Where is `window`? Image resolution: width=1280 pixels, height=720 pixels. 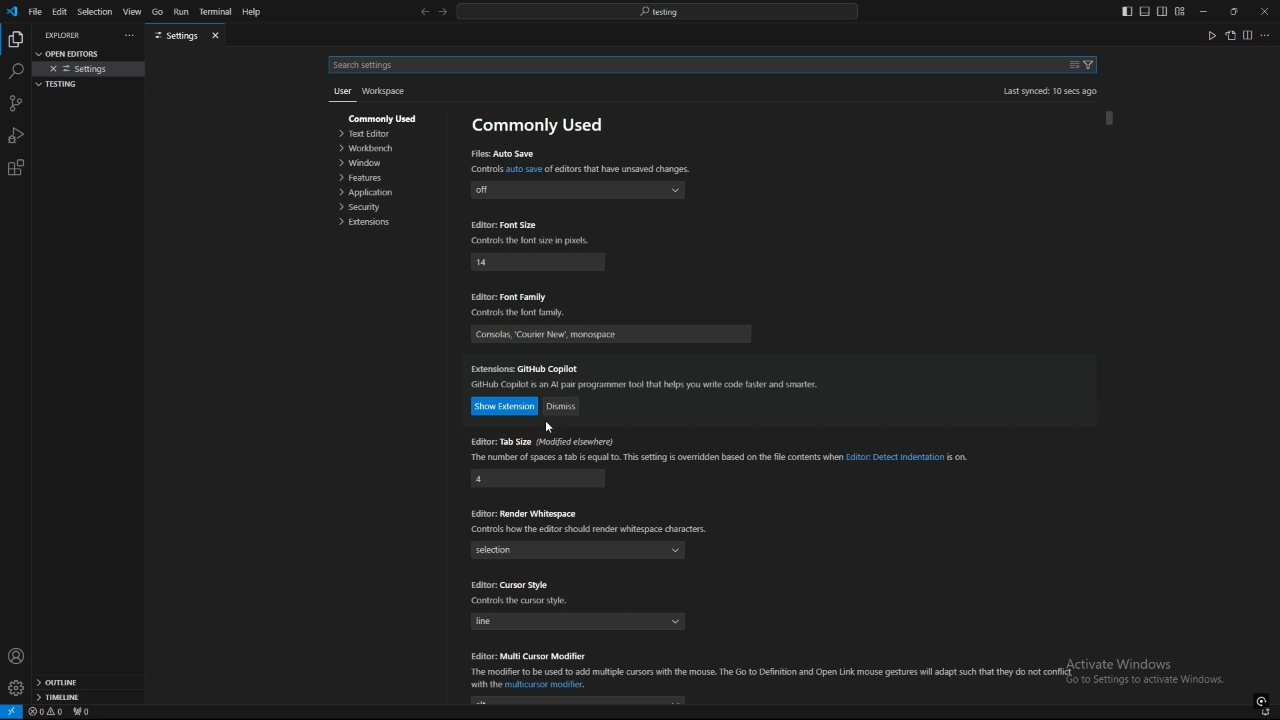
window is located at coordinates (378, 163).